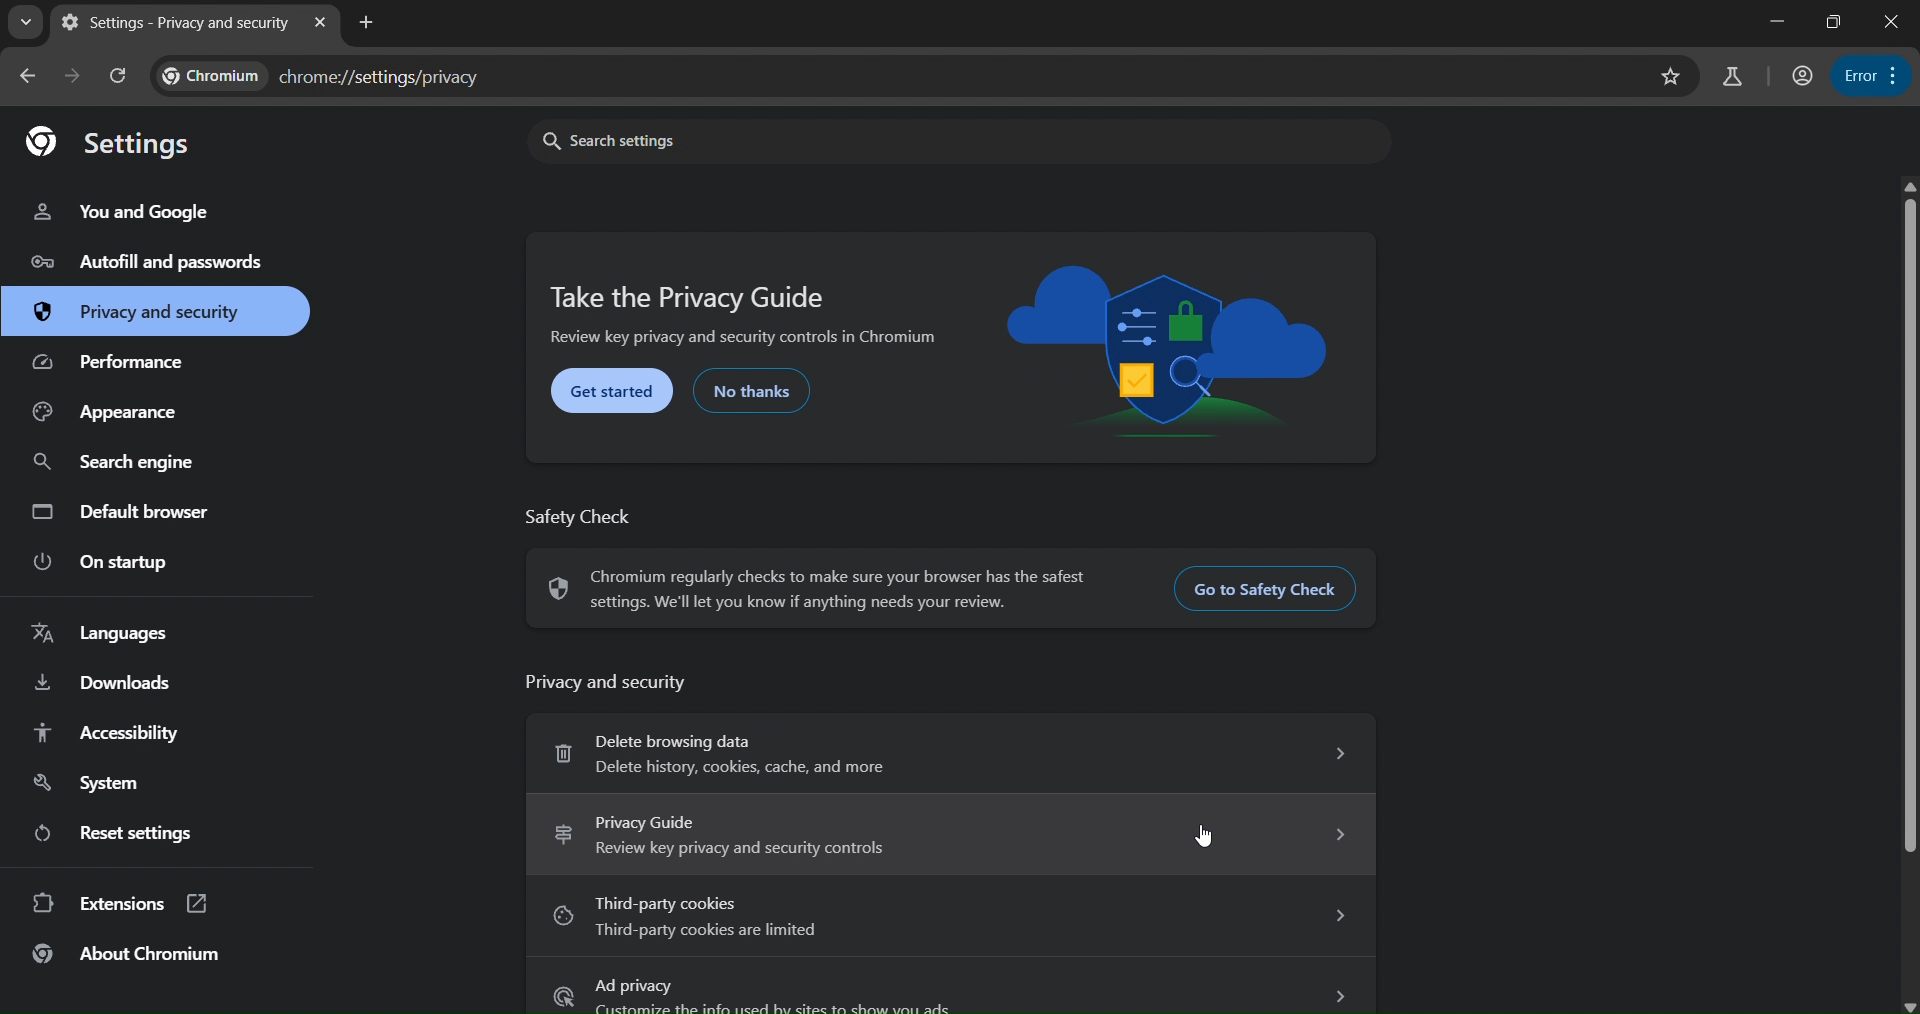 The height and width of the screenshot is (1014, 1920). Describe the element at coordinates (110, 833) in the screenshot. I see `reset settings` at that location.